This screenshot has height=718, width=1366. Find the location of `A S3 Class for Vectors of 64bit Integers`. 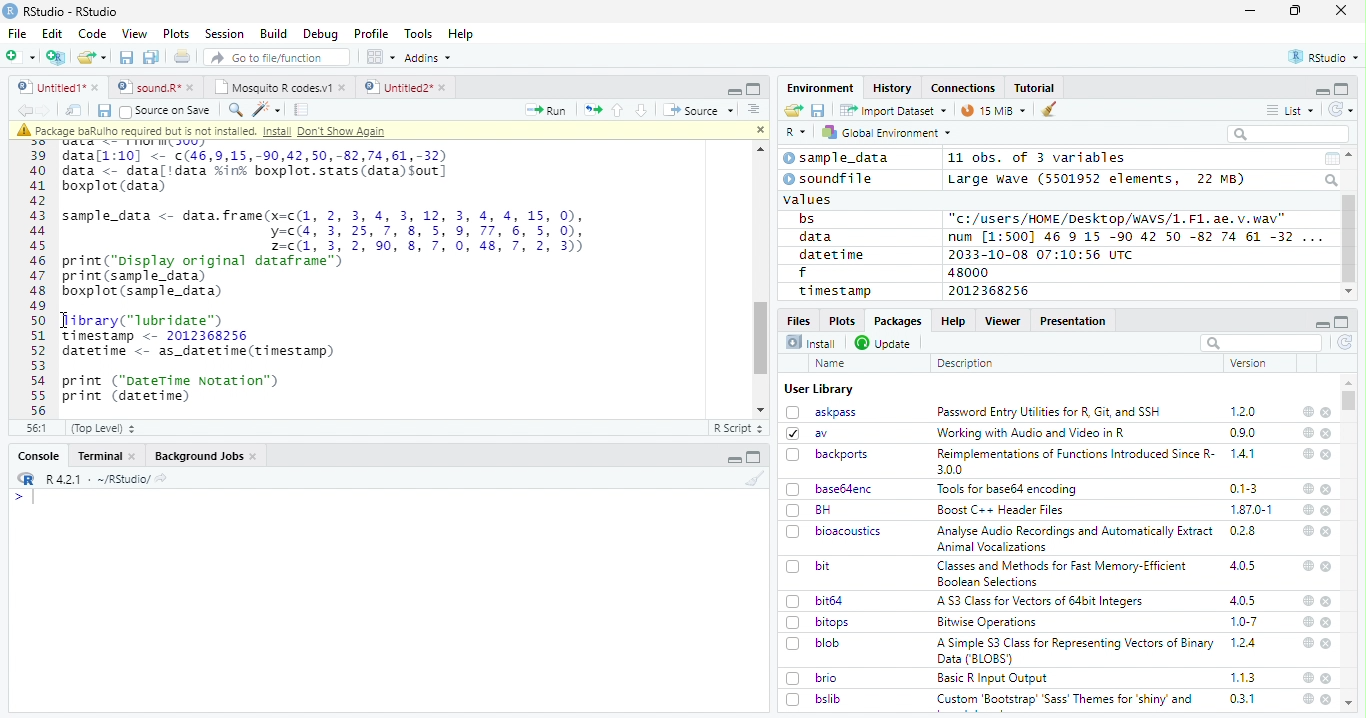

A S3 Class for Vectors of 64bit Integers is located at coordinates (1042, 602).